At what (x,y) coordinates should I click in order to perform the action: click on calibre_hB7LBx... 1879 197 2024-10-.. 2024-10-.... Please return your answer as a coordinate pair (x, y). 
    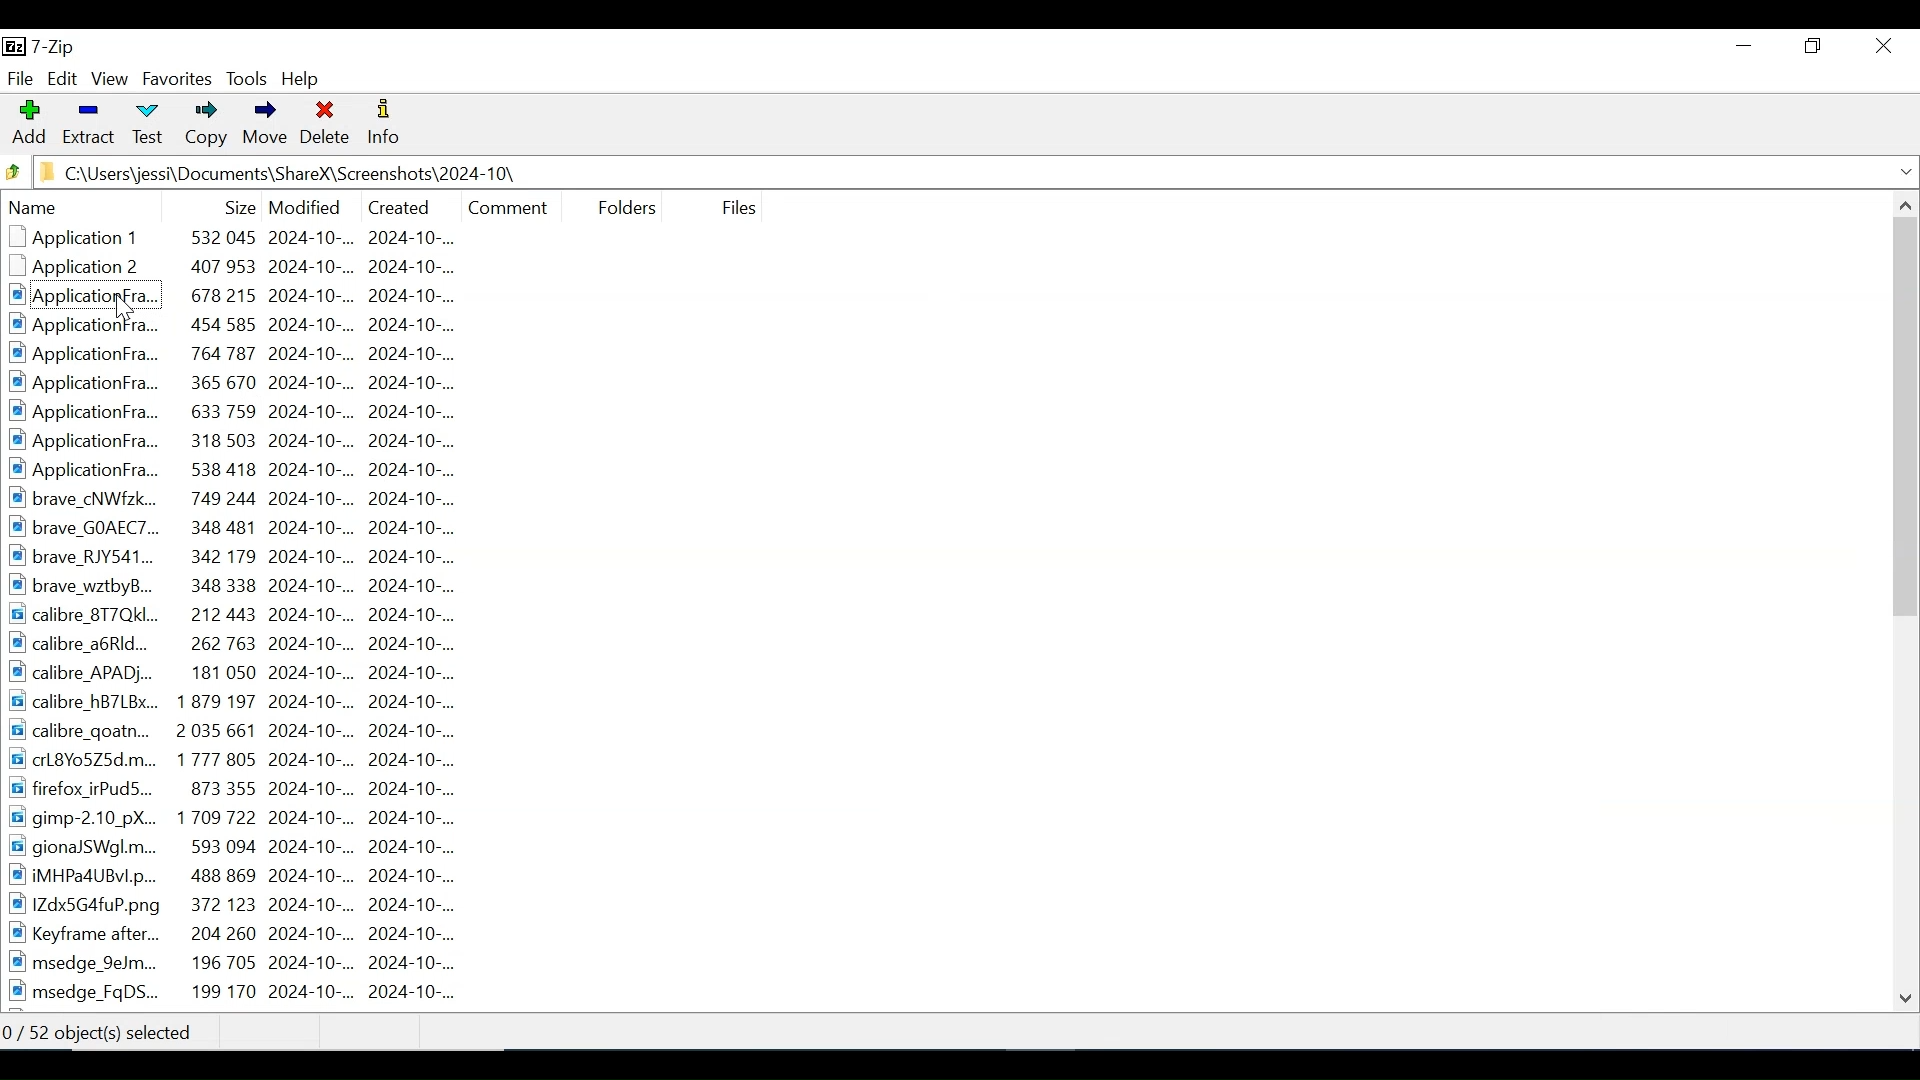
    Looking at the image, I should click on (247, 702).